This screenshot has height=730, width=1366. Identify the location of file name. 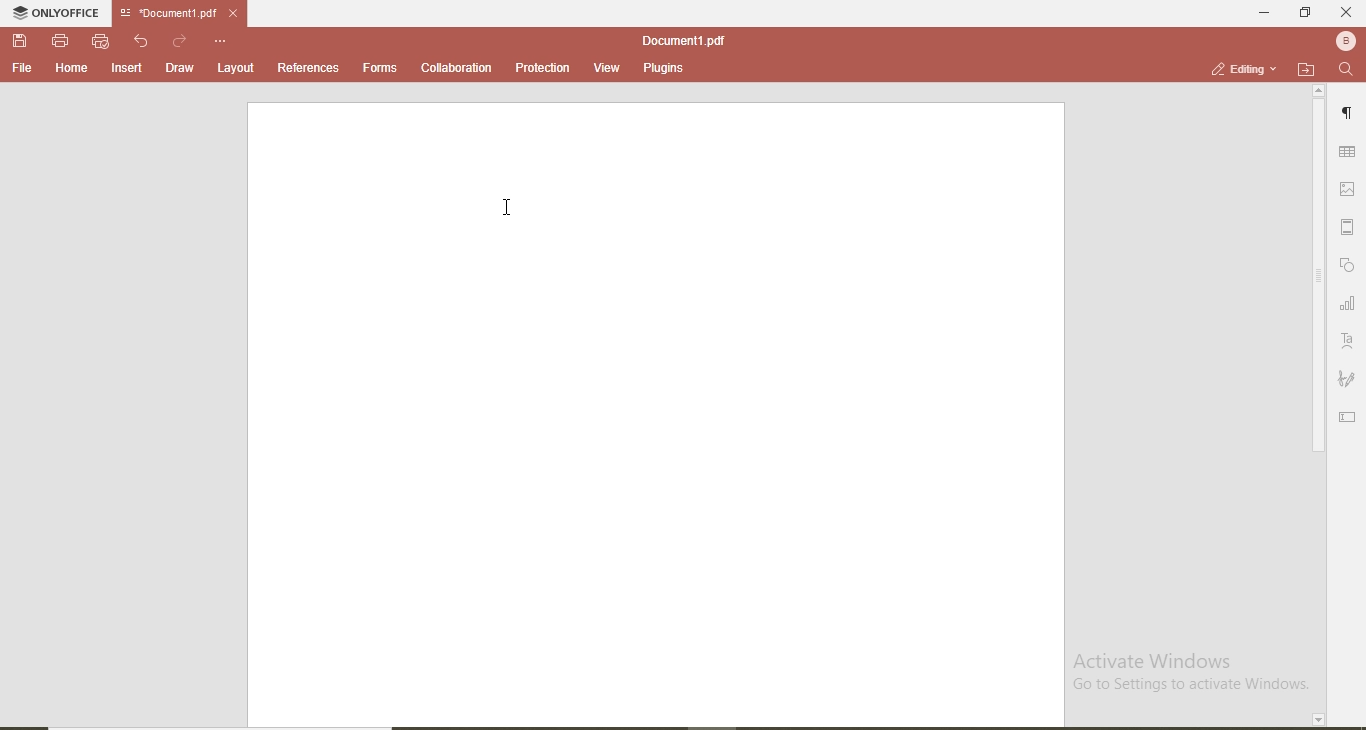
(682, 37).